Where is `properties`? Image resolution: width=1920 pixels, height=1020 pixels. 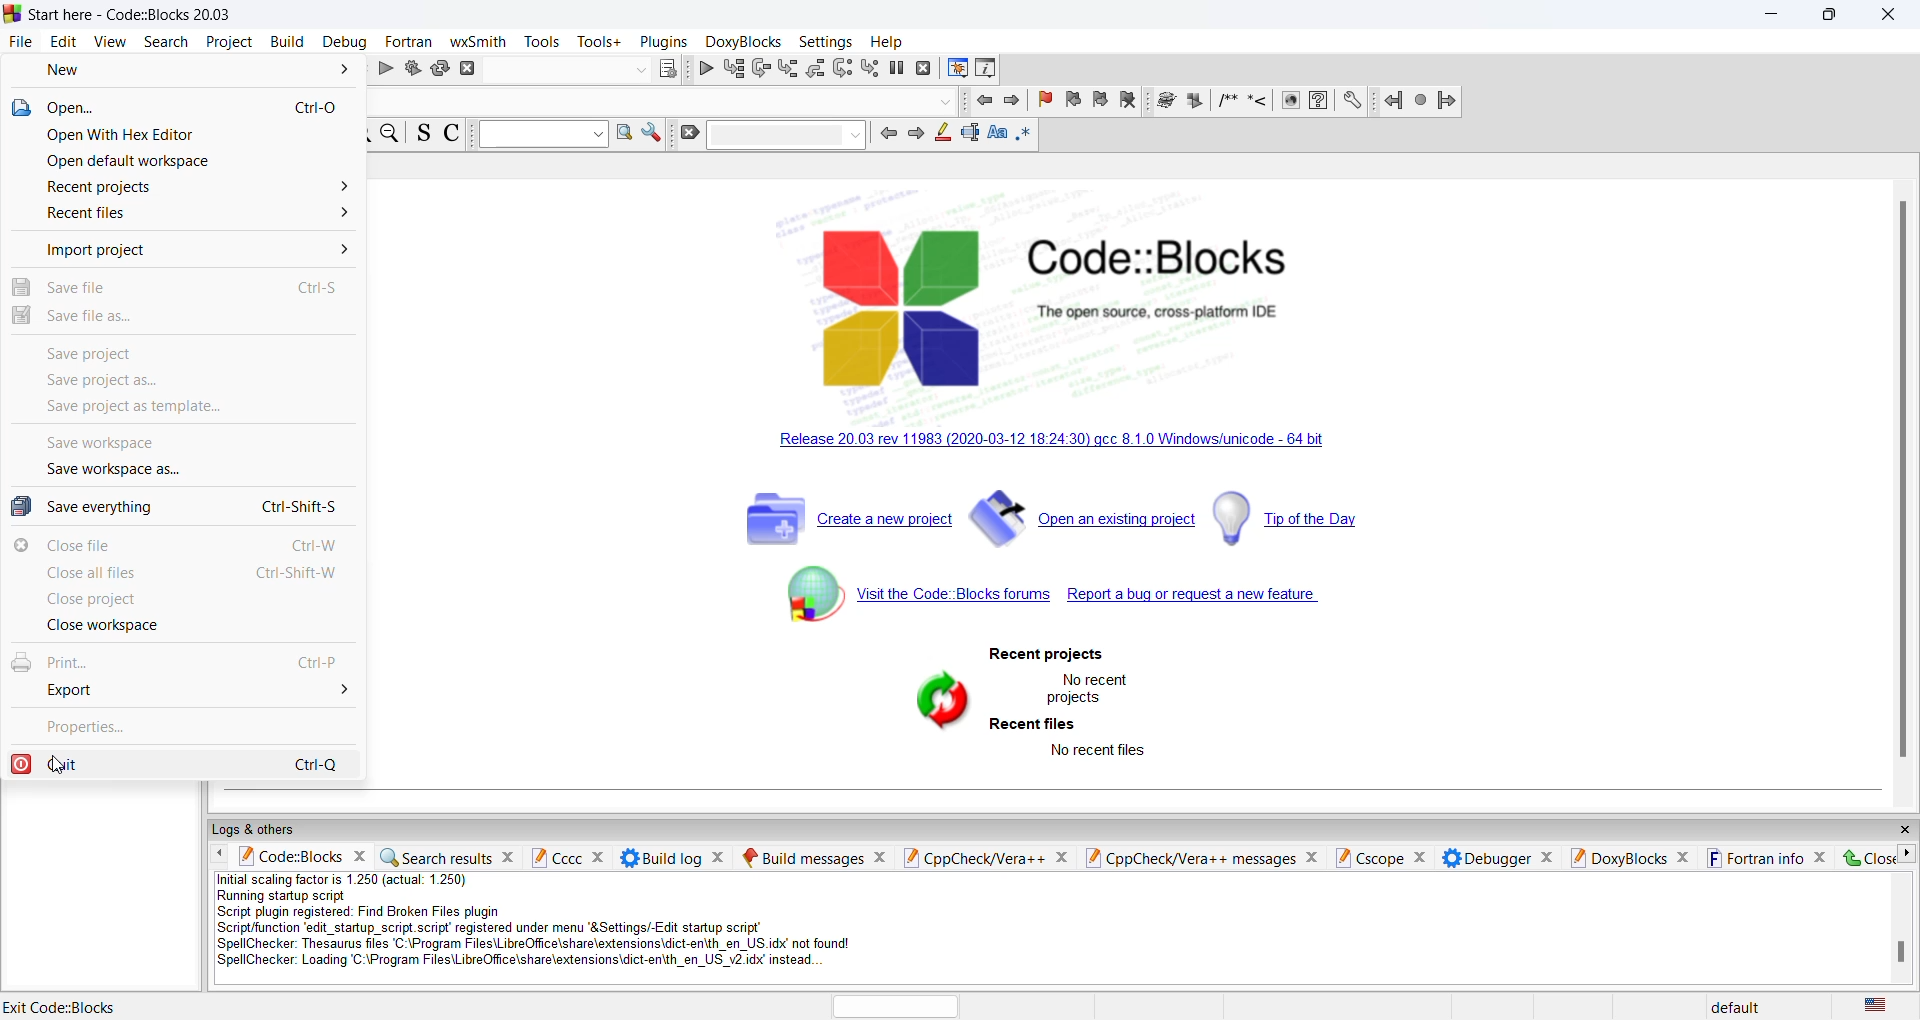
properties is located at coordinates (182, 726).